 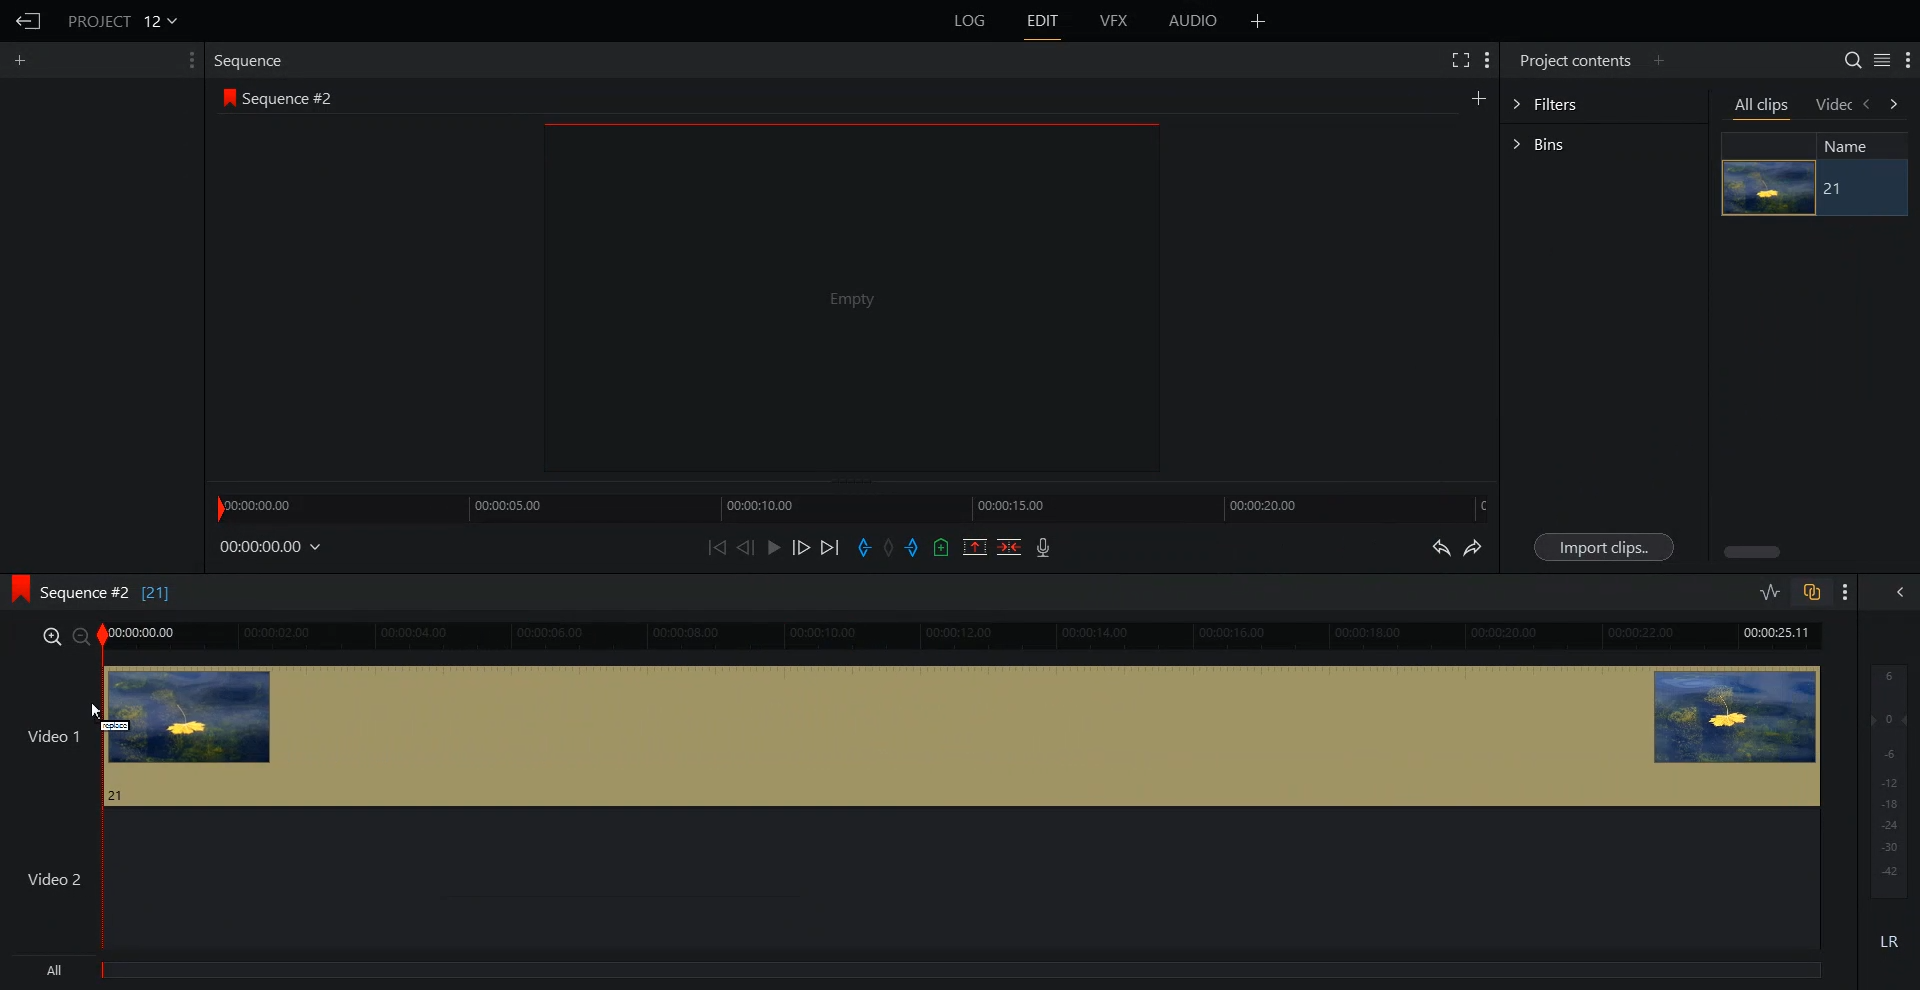 What do you see at coordinates (56, 878) in the screenshot?
I see `Video 2` at bounding box center [56, 878].